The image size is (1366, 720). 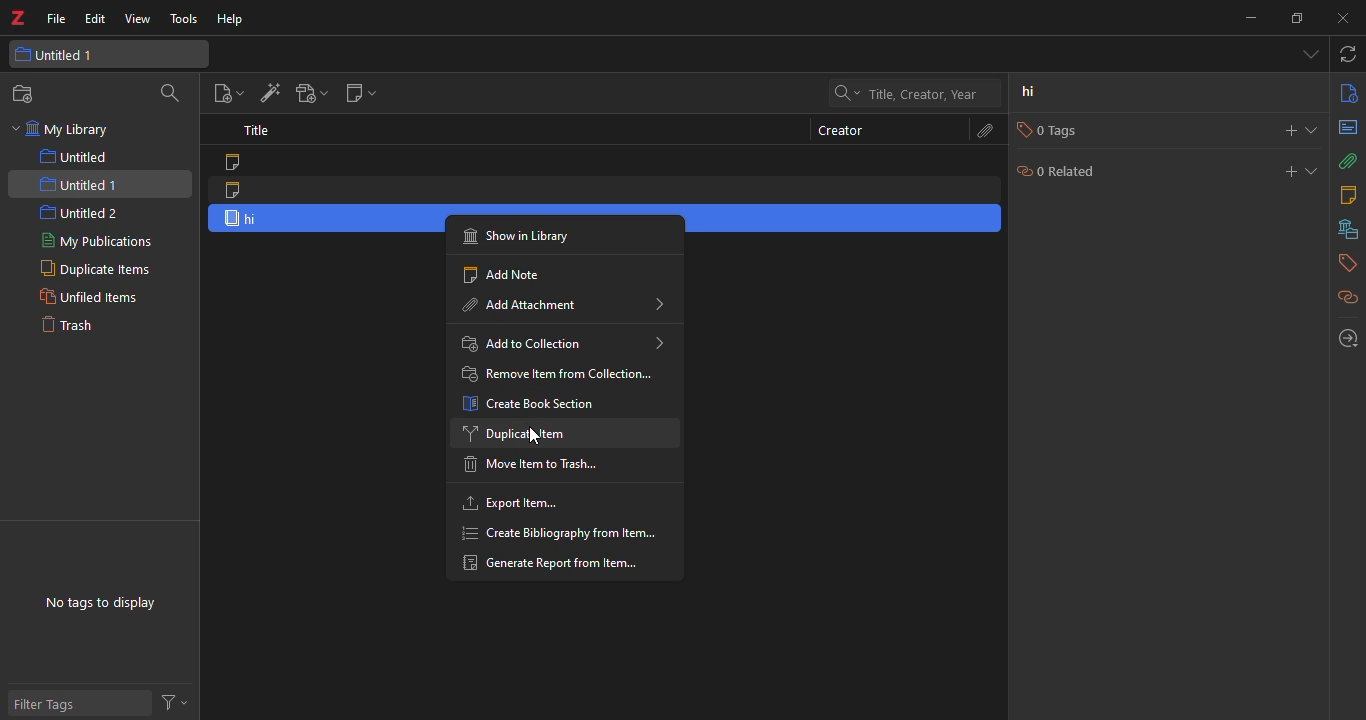 I want to click on generate report from item, so click(x=560, y=563).